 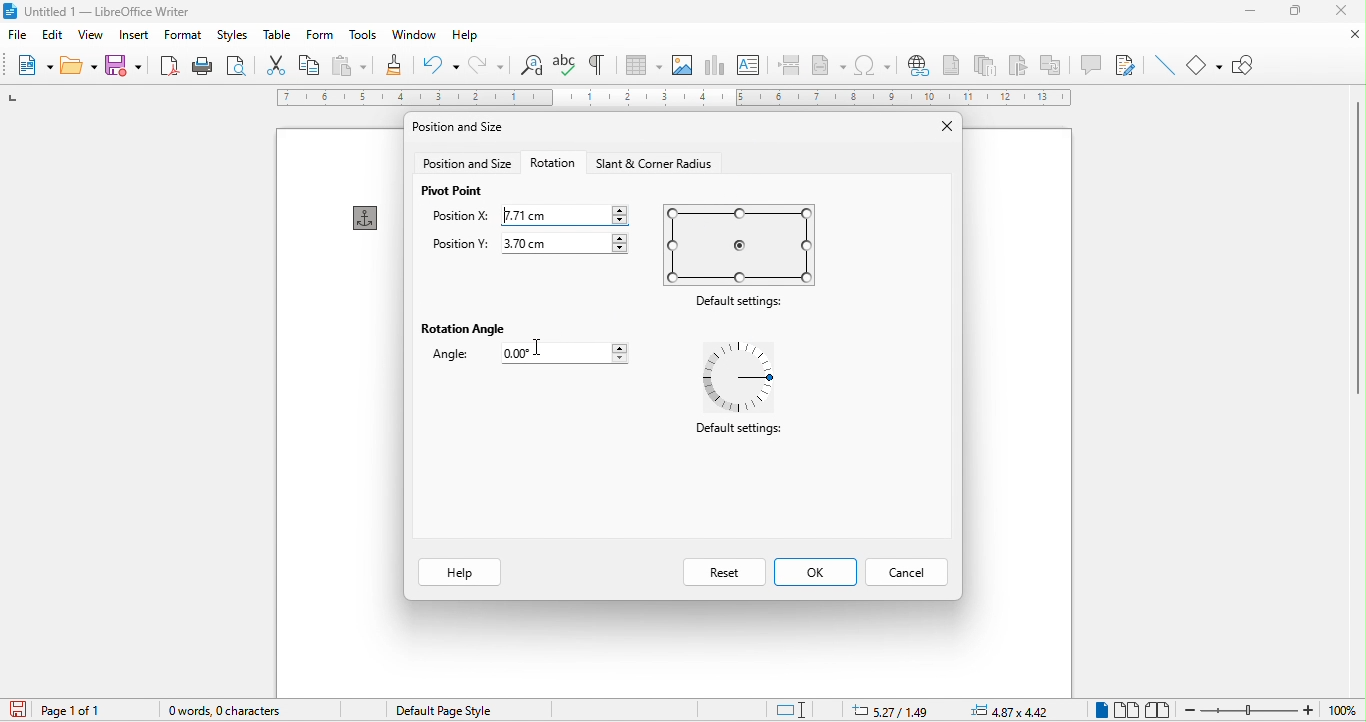 I want to click on paste, so click(x=348, y=66).